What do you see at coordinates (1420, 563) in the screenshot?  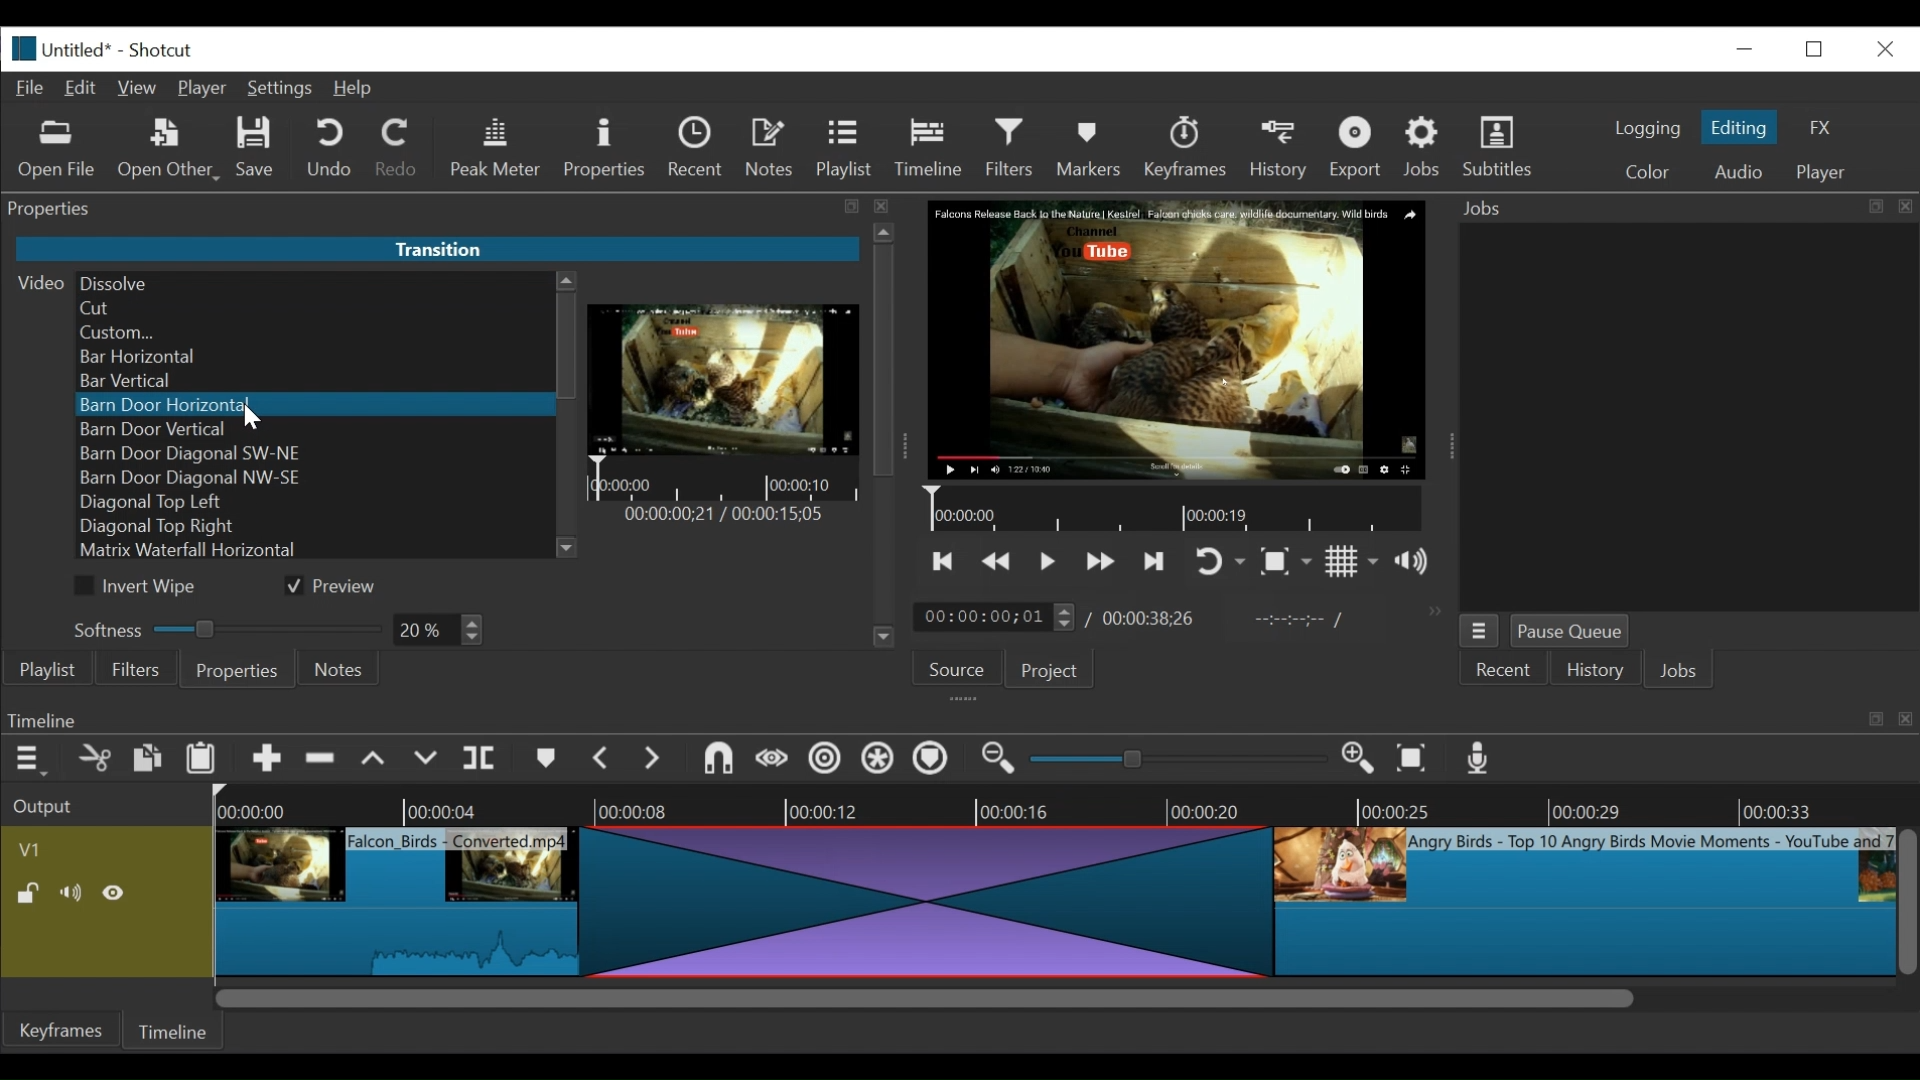 I see `show volume control` at bounding box center [1420, 563].